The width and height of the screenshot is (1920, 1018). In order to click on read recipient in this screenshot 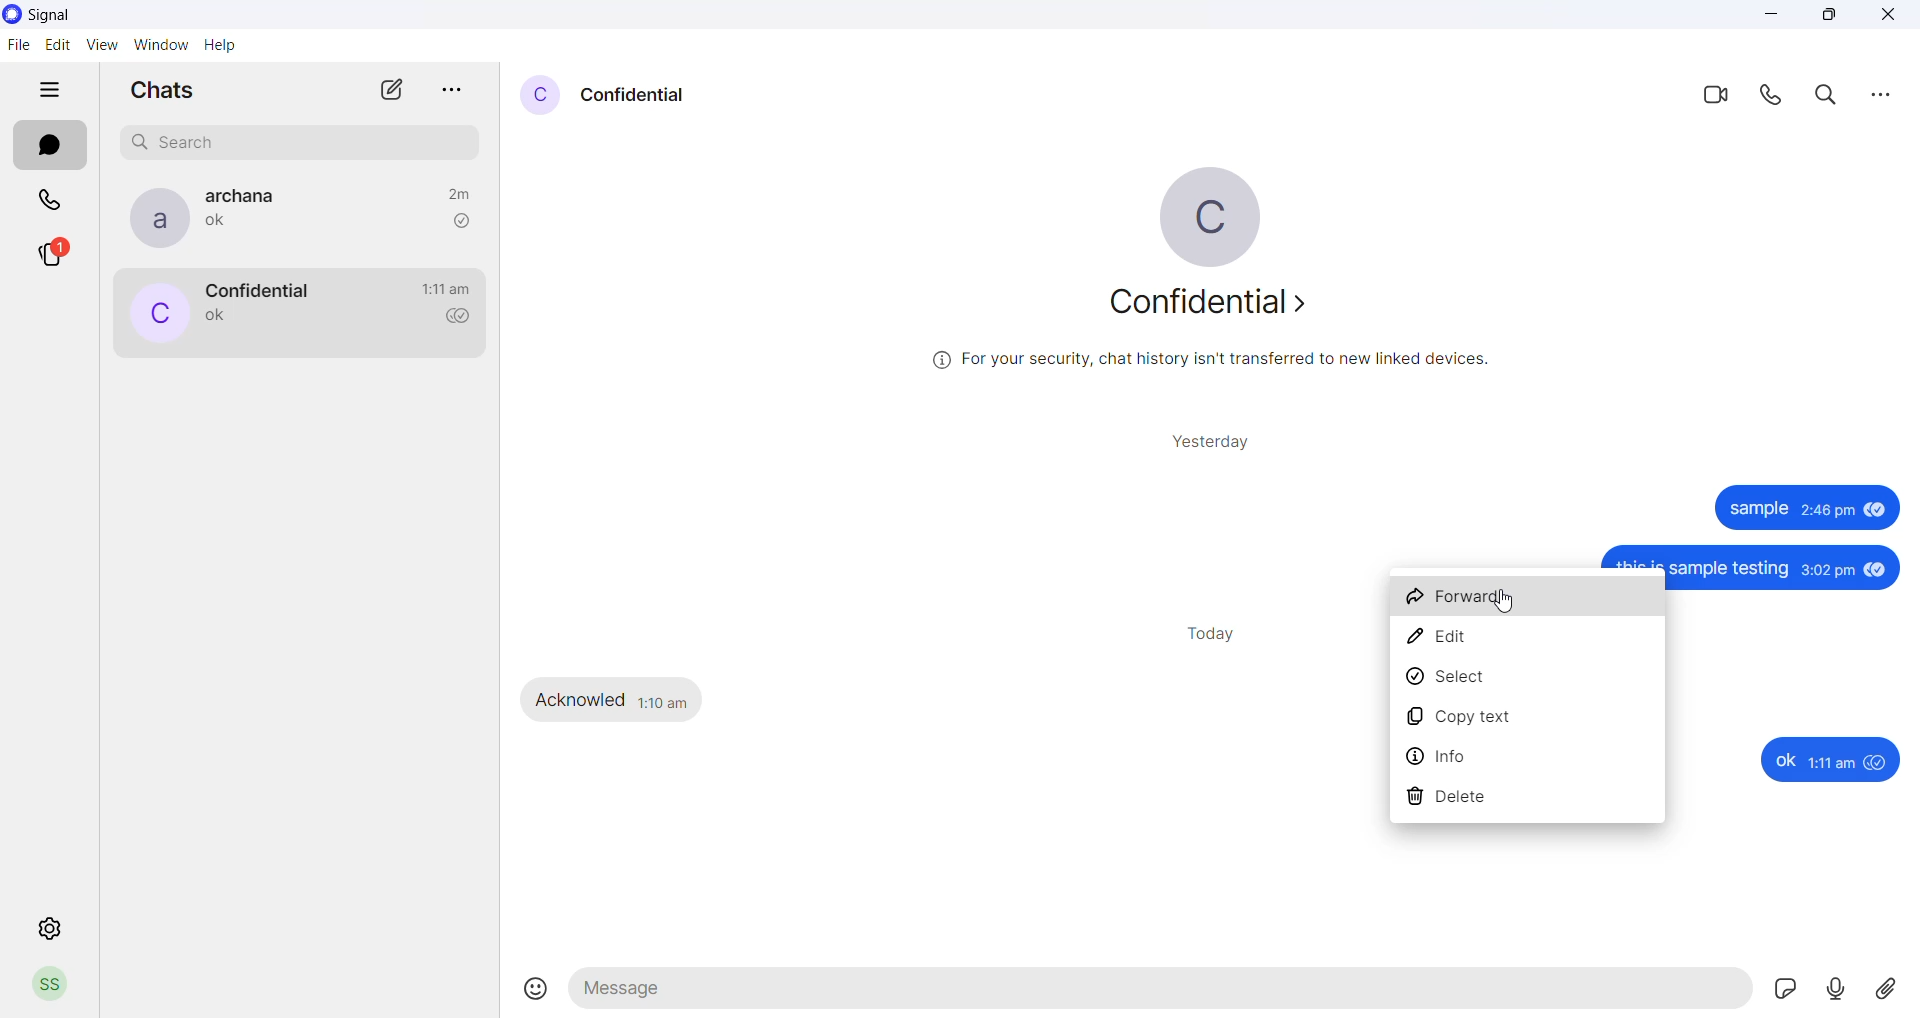, I will do `click(461, 221)`.